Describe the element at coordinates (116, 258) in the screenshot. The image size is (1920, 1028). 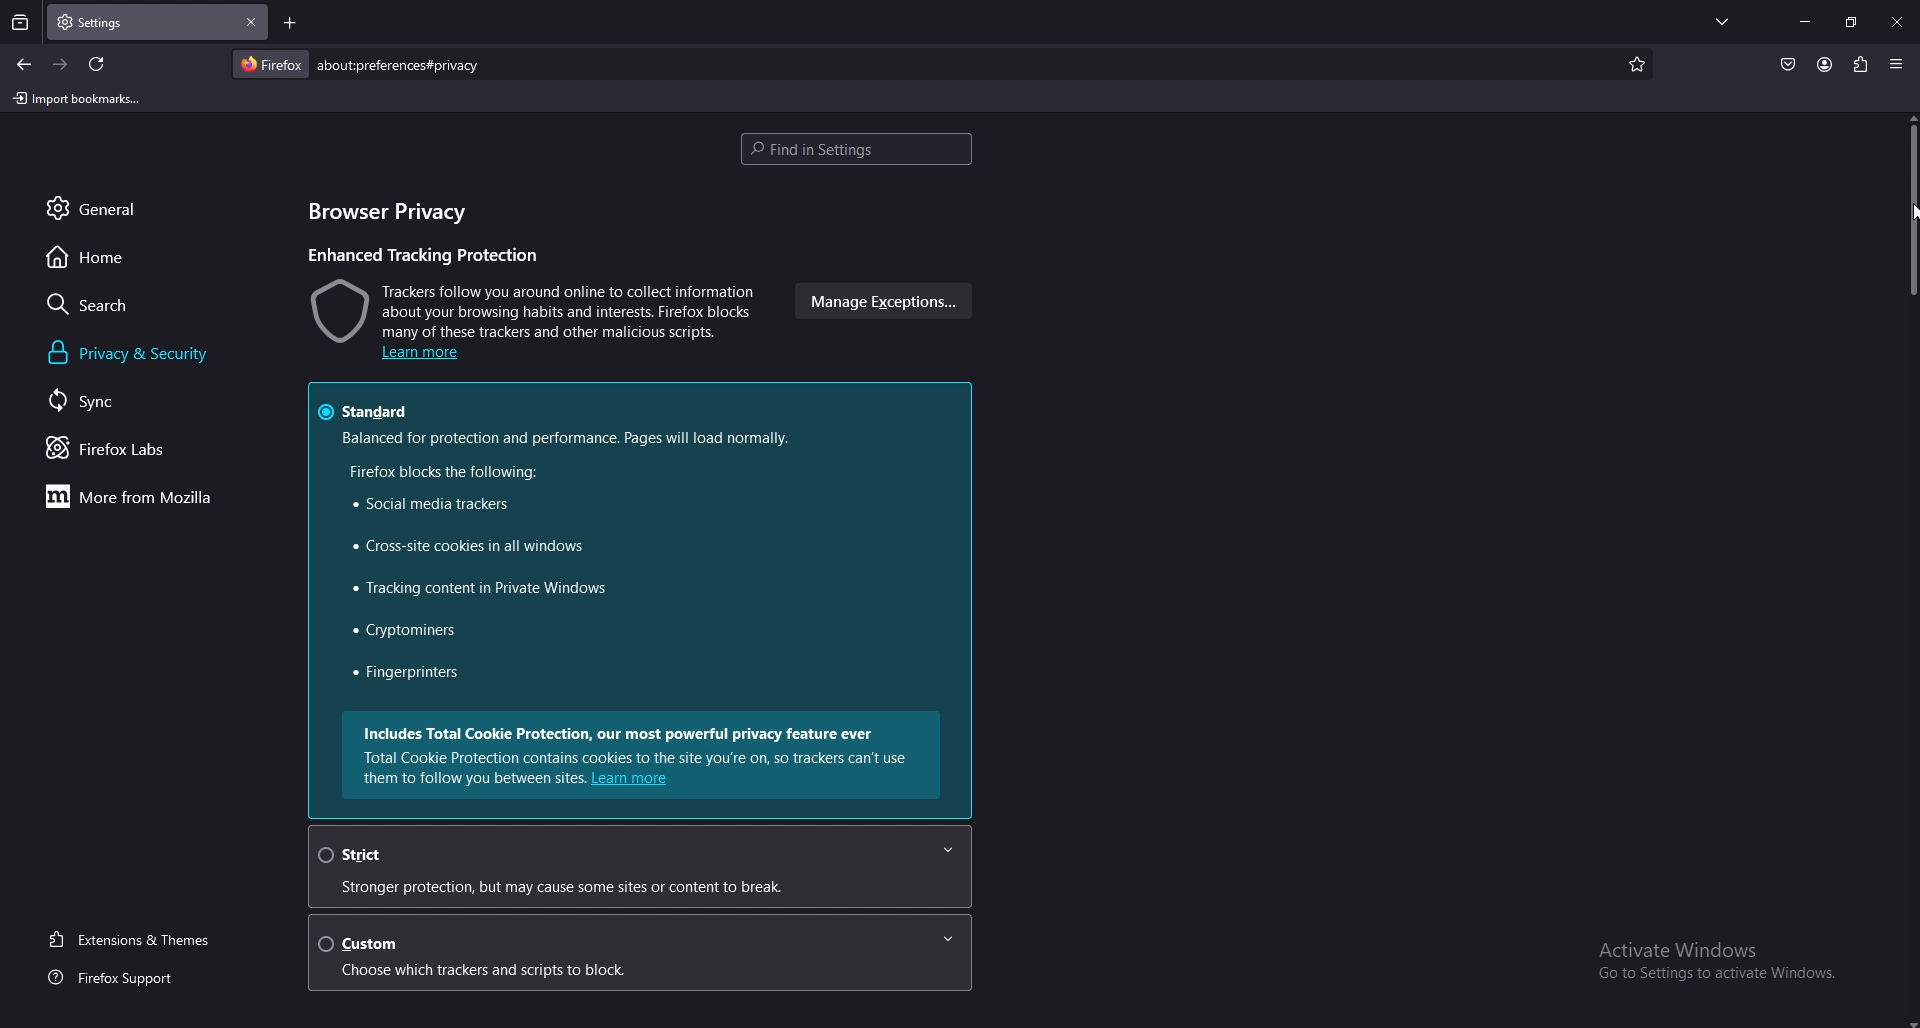
I see `home` at that location.